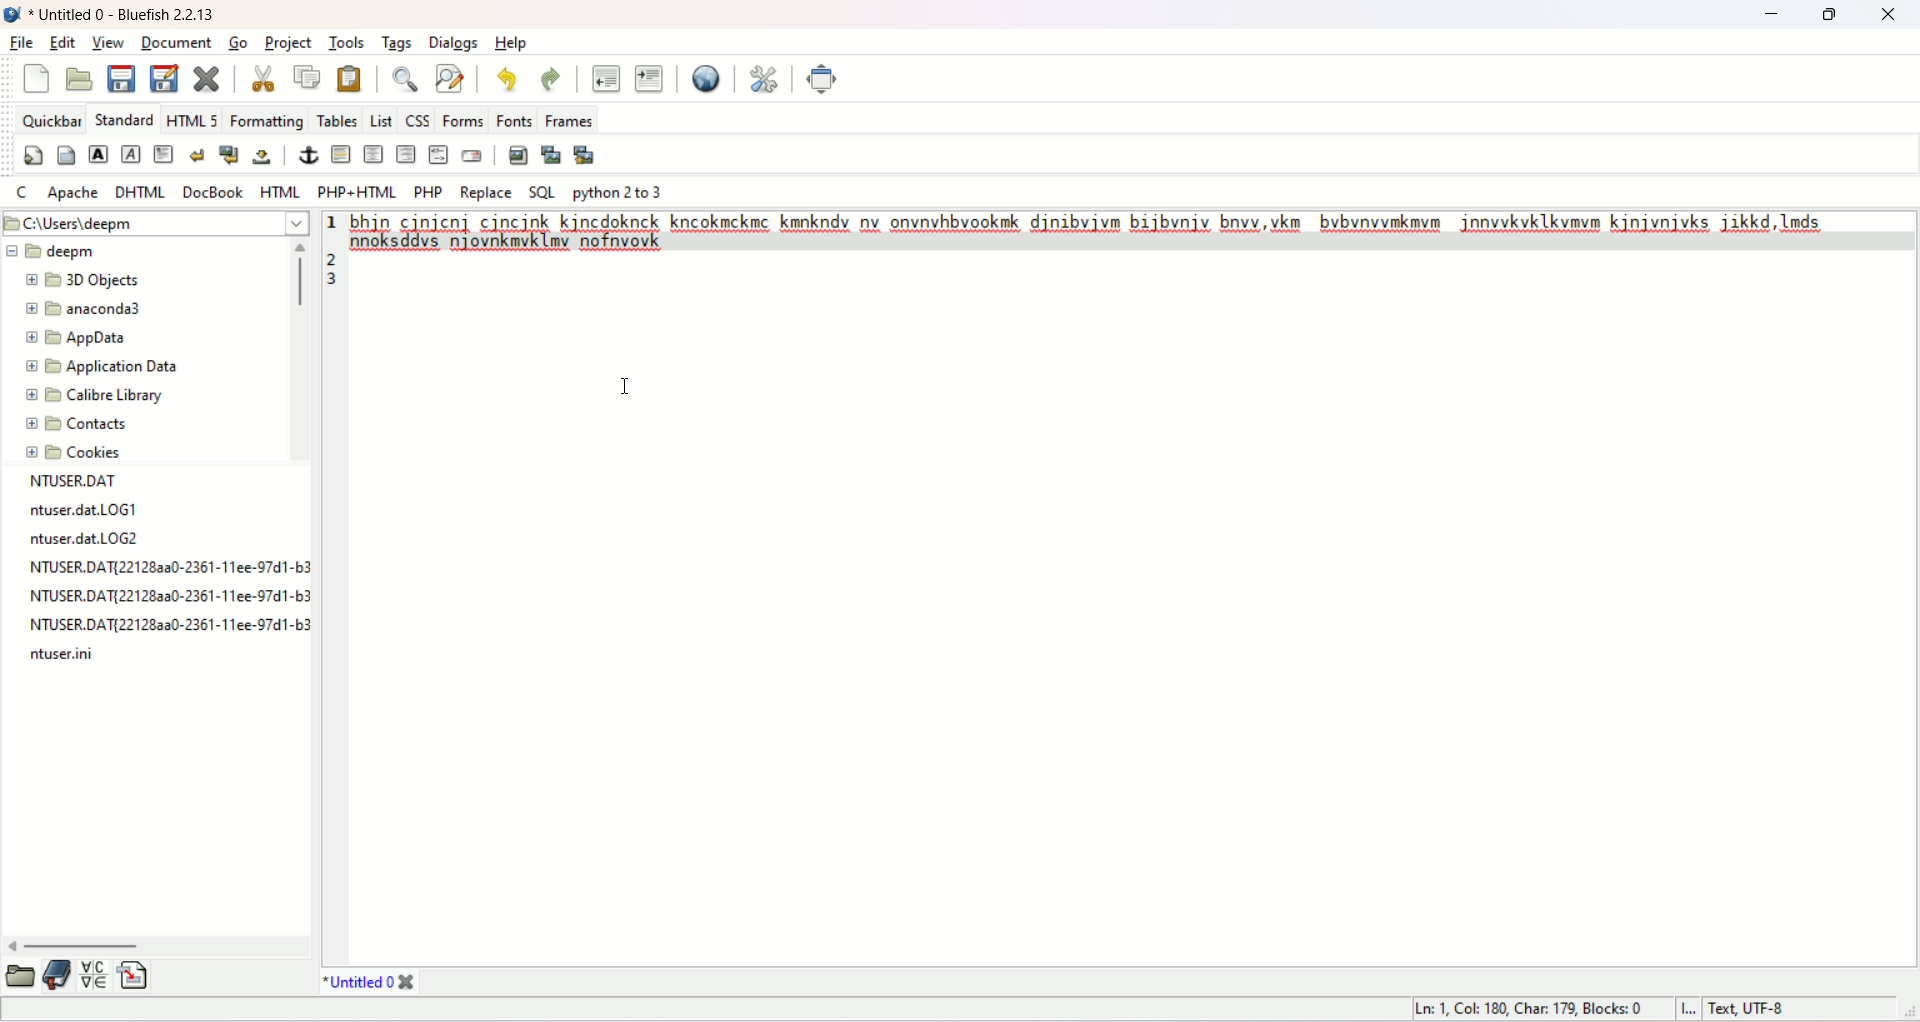  Describe the element at coordinates (649, 81) in the screenshot. I see `indent` at that location.